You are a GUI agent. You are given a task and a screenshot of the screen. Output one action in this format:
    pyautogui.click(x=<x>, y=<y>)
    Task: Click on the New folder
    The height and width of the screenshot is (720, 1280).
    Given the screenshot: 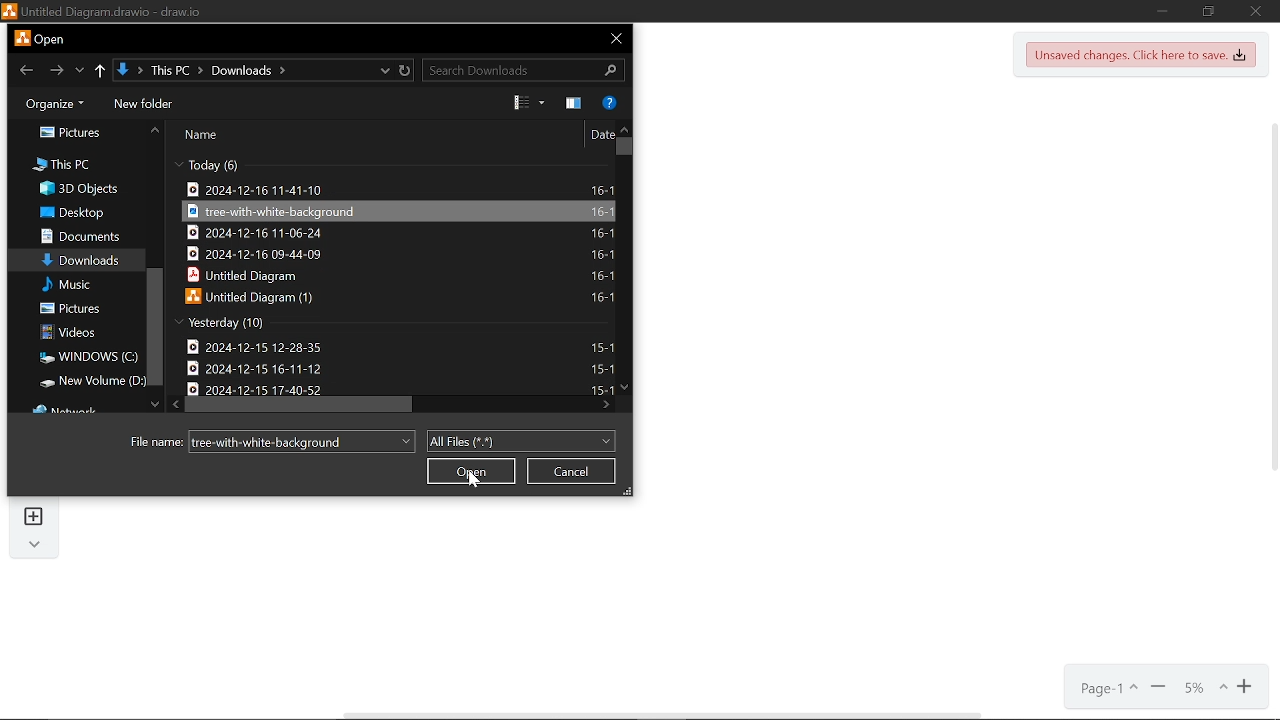 What is the action you would take?
    pyautogui.click(x=146, y=103)
    